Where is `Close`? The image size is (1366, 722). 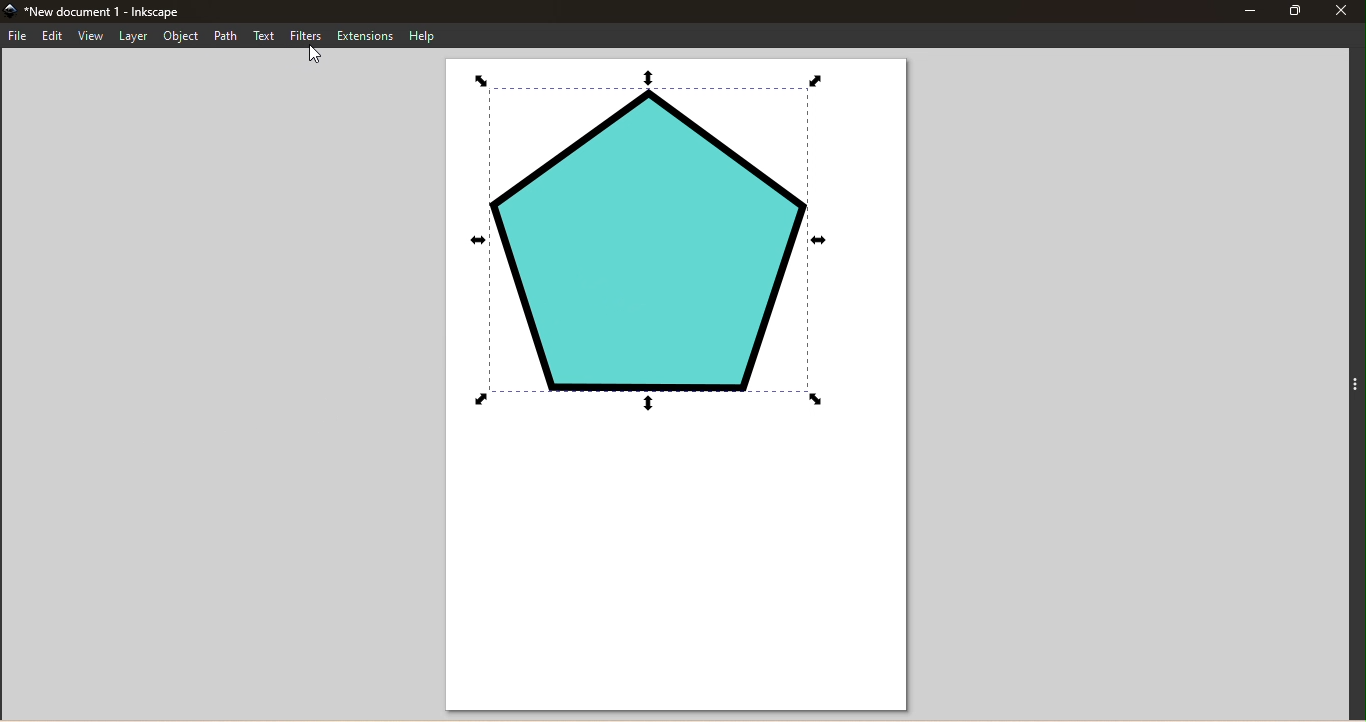
Close is located at coordinates (1344, 10).